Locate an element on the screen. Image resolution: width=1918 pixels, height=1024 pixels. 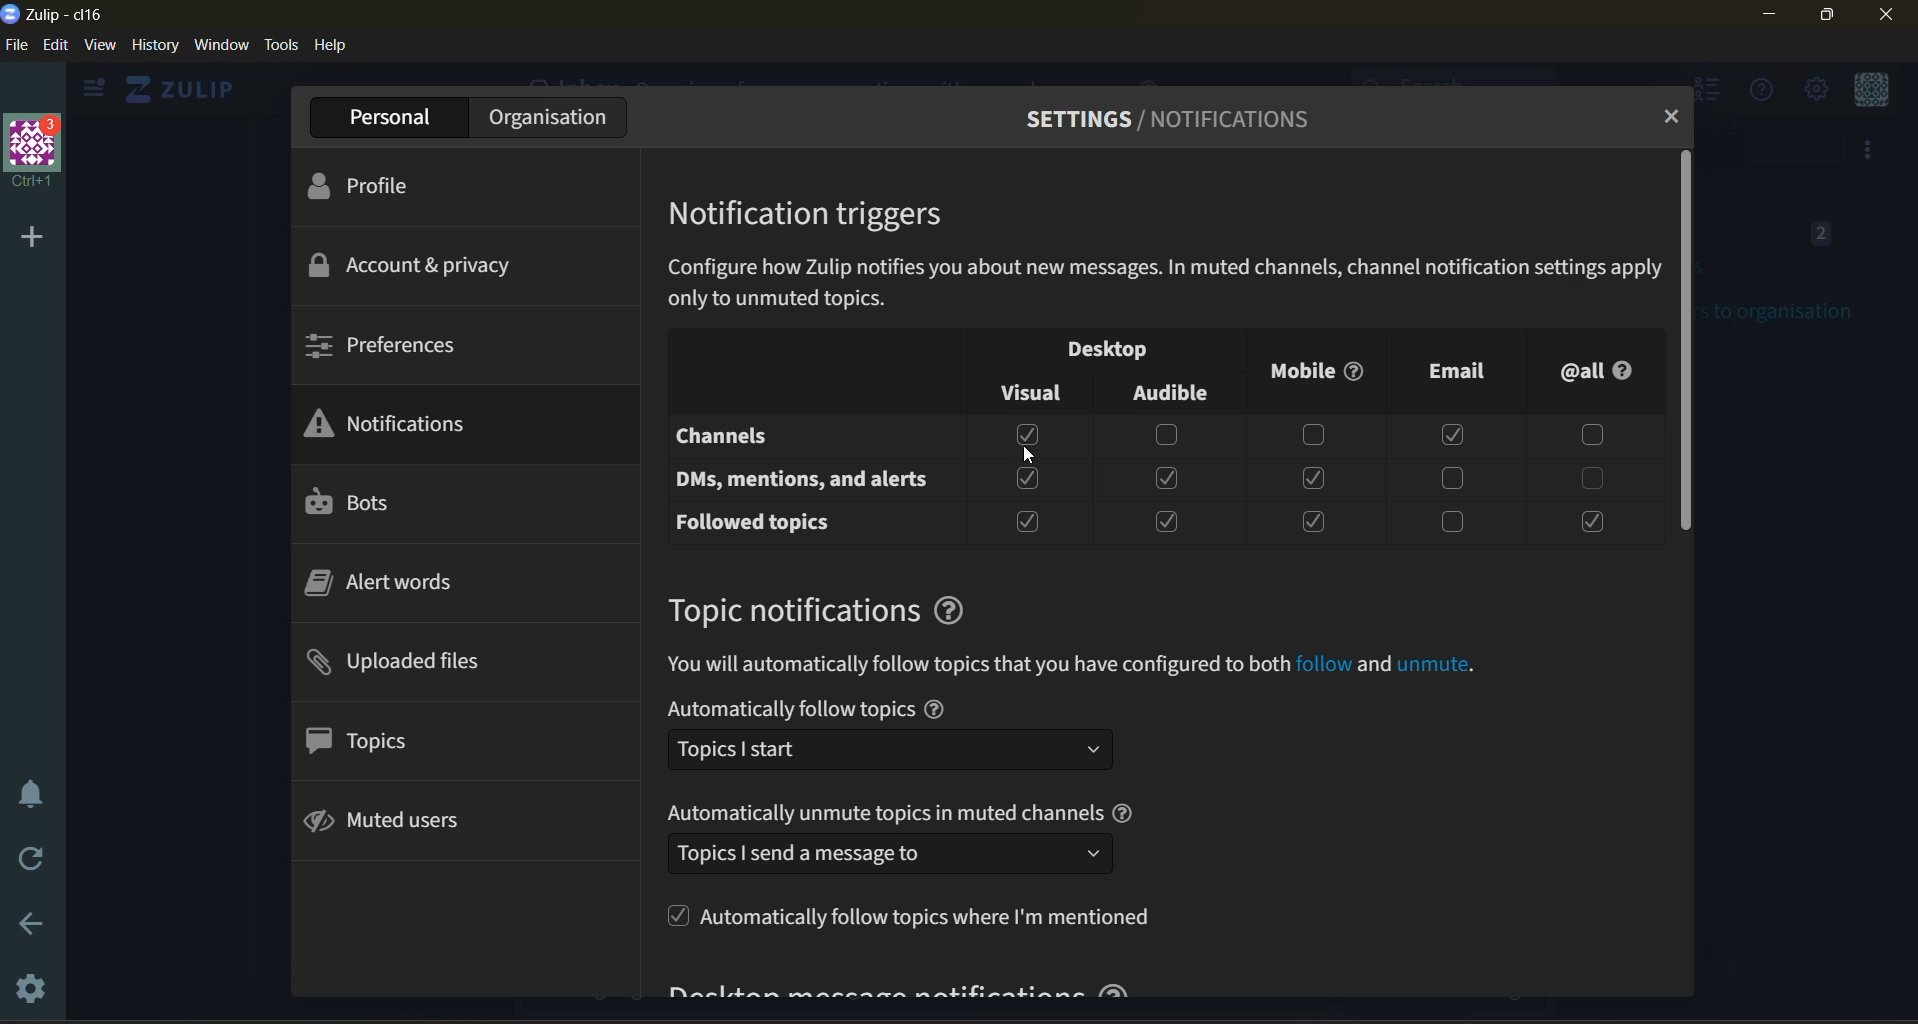
bots is located at coordinates (356, 503).